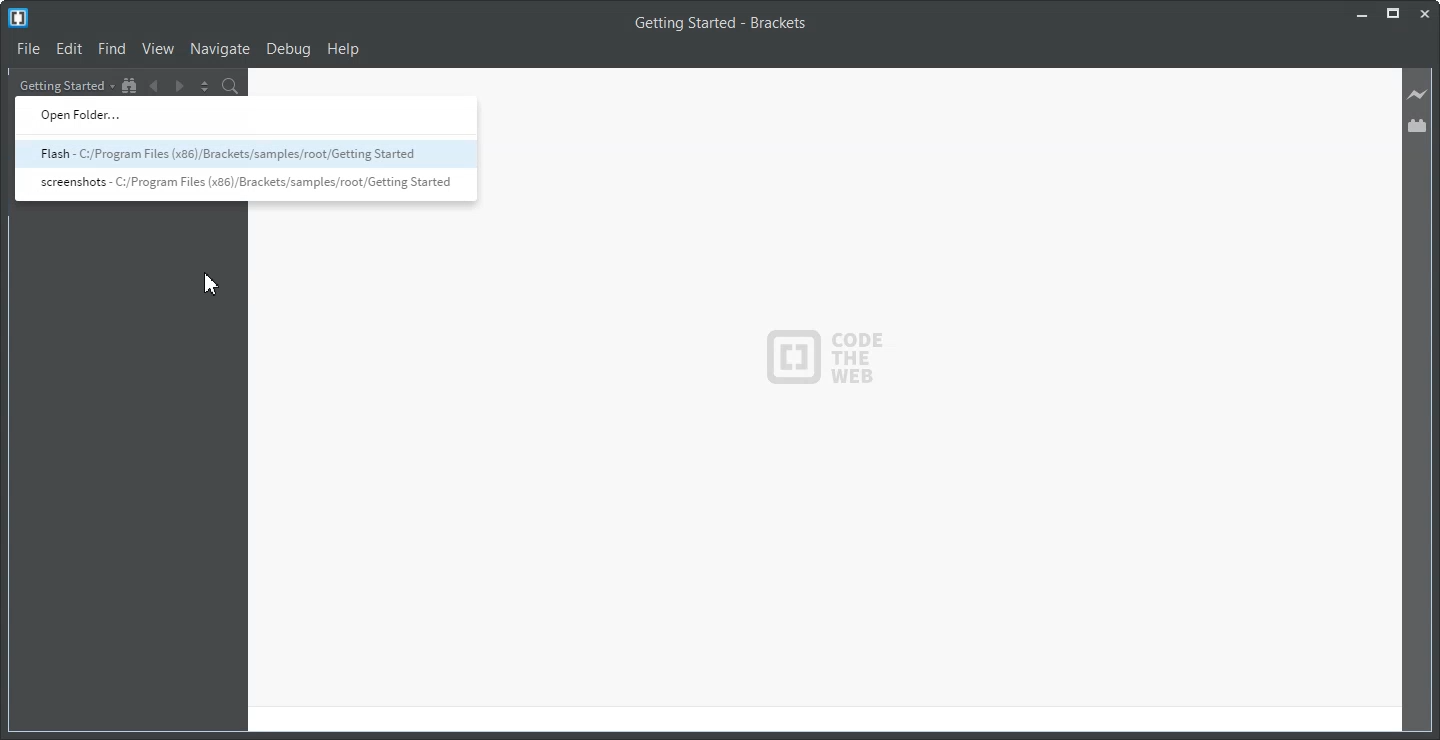 This screenshot has height=740, width=1440. What do you see at coordinates (1426, 13) in the screenshot?
I see `Close` at bounding box center [1426, 13].